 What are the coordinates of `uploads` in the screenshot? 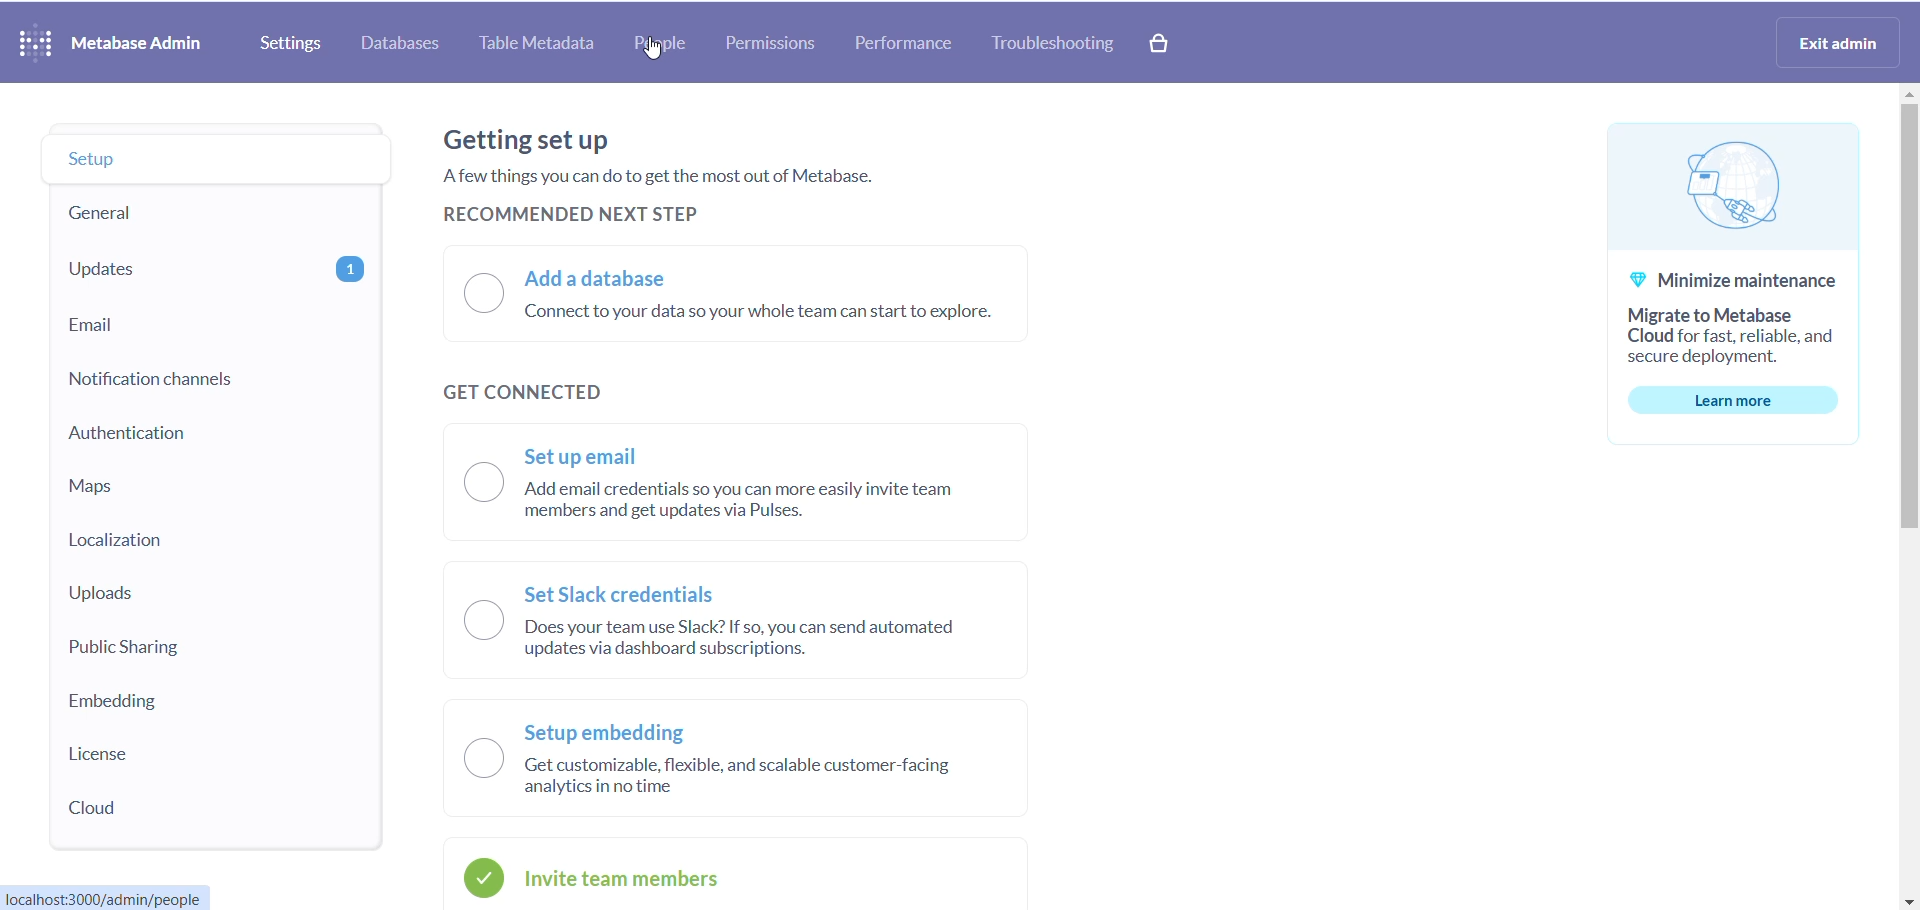 It's located at (182, 597).